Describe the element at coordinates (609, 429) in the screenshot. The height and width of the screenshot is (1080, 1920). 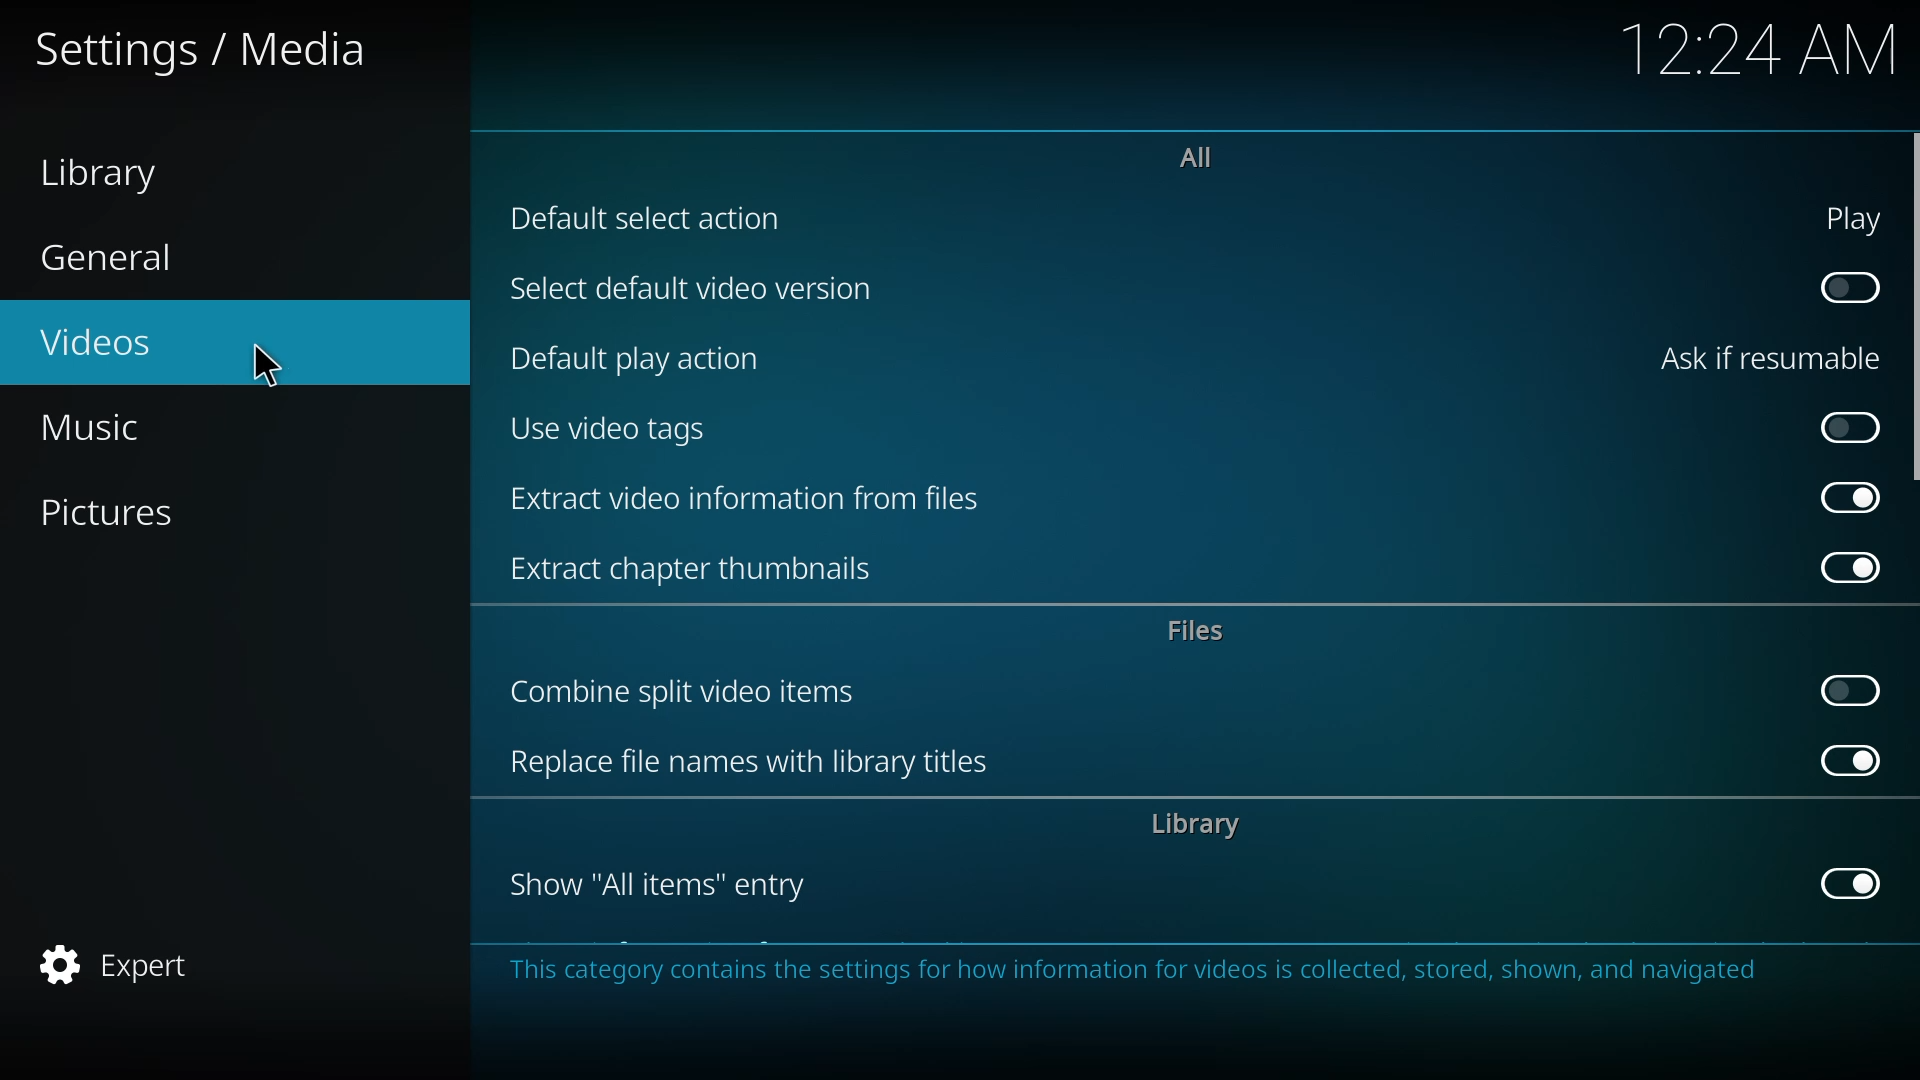
I see `use video tags` at that location.